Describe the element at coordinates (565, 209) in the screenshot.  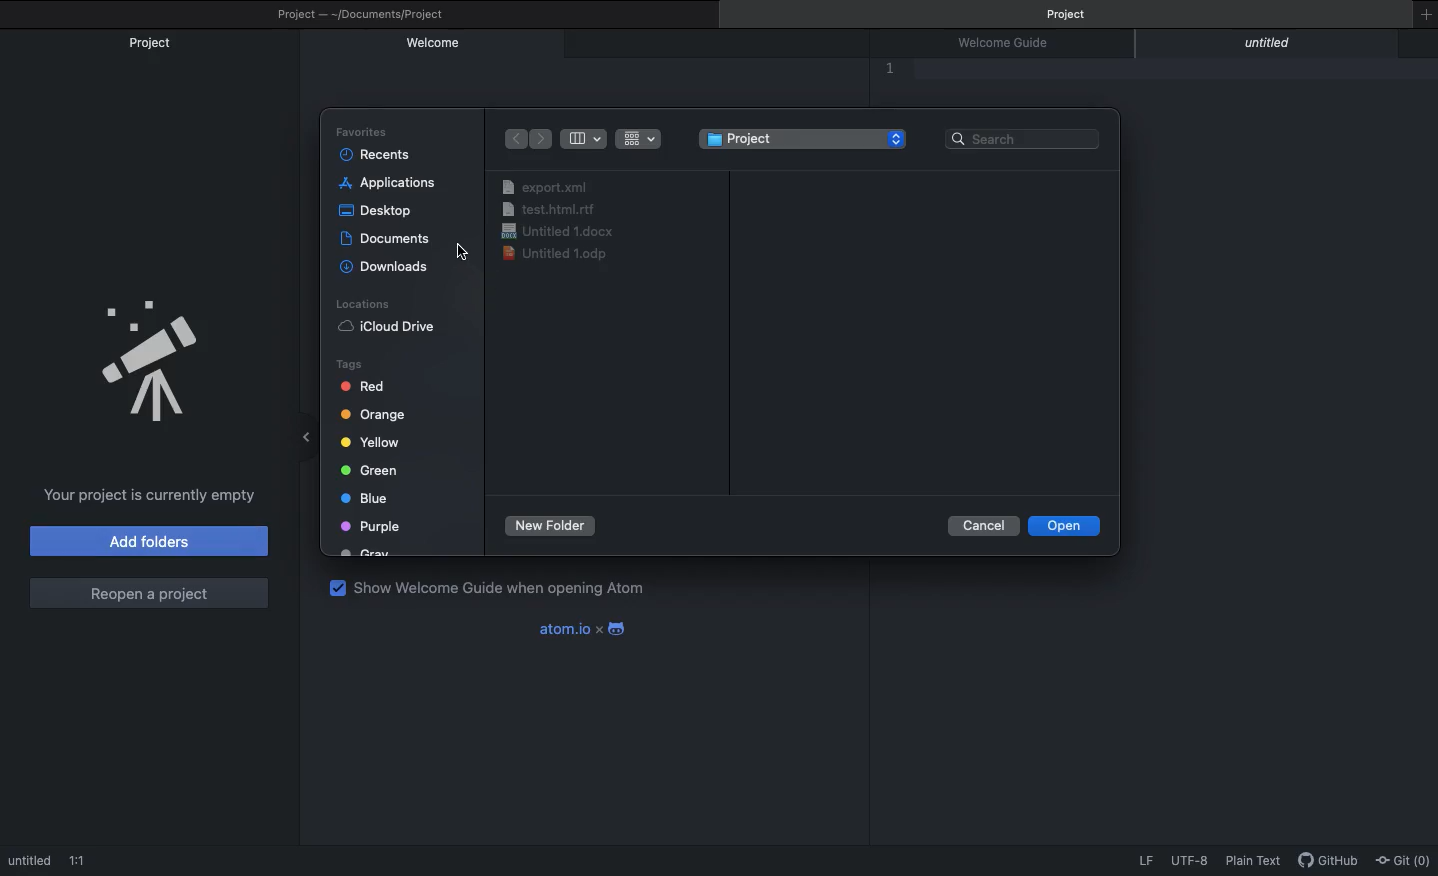
I see `` at that location.